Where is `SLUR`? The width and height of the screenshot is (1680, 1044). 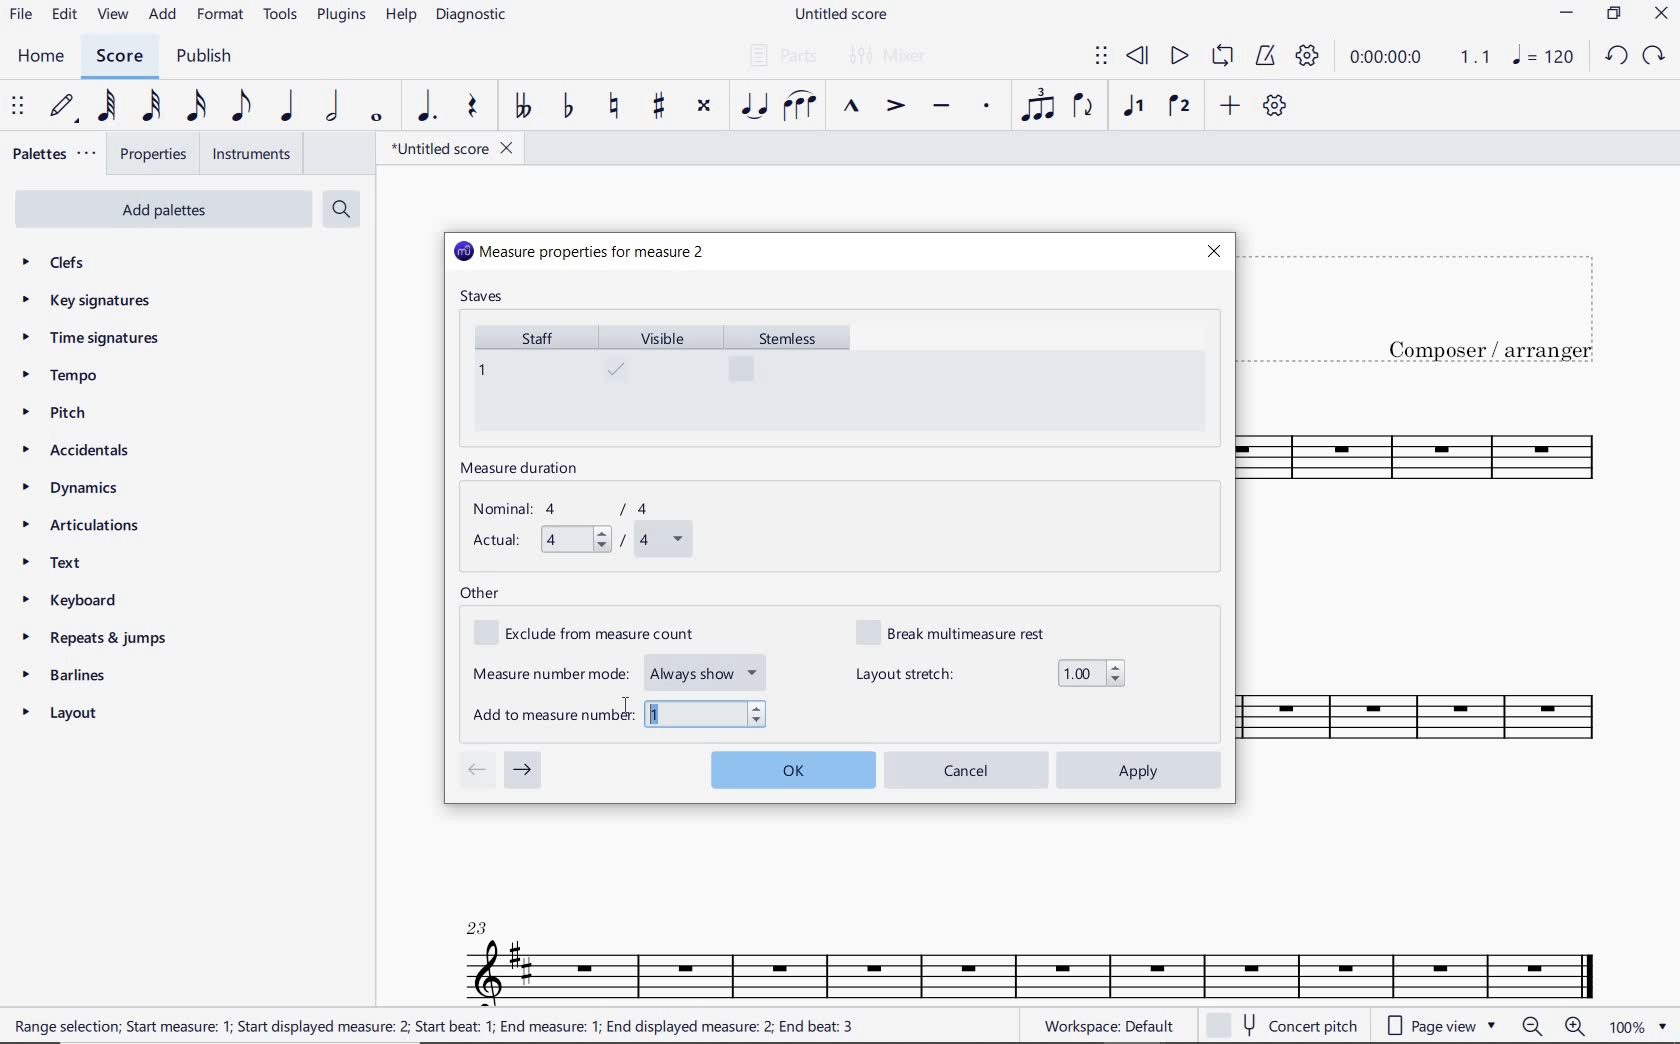
SLUR is located at coordinates (800, 108).